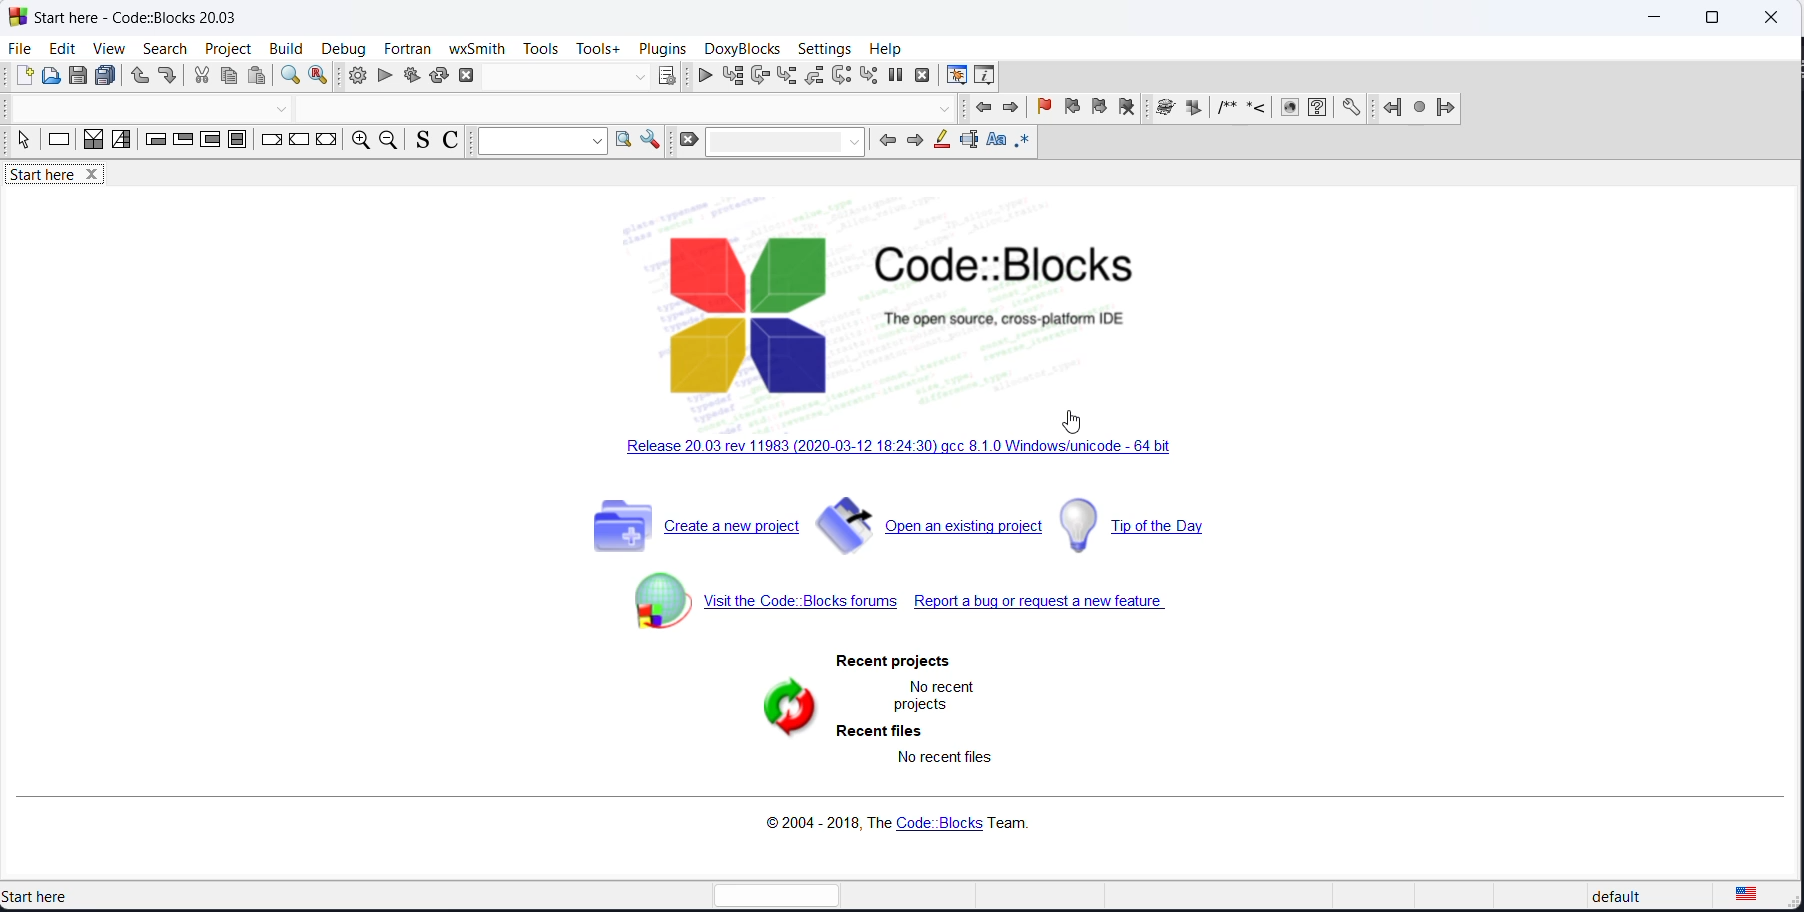  What do you see at coordinates (418, 143) in the screenshot?
I see `source comments` at bounding box center [418, 143].